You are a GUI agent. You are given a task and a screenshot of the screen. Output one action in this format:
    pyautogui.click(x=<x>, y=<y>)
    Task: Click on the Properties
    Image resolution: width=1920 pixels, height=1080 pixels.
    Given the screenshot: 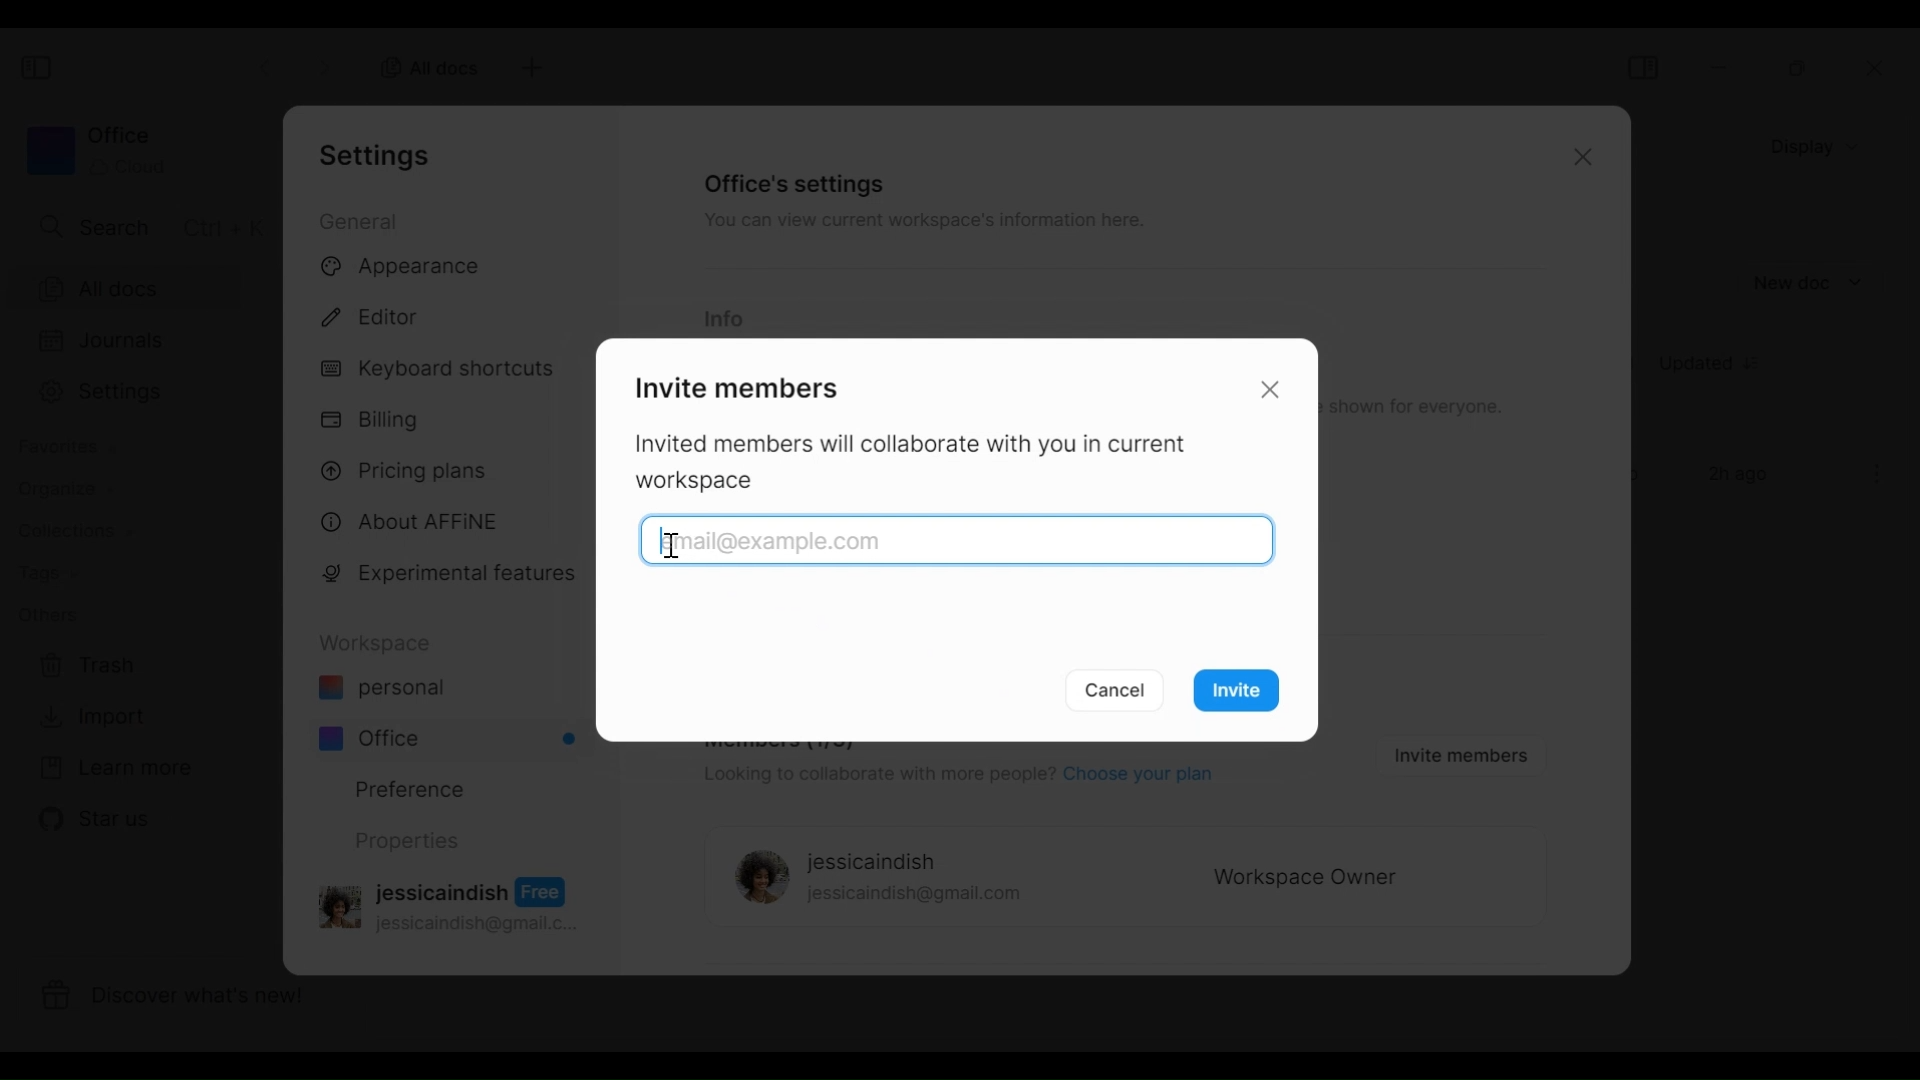 What is the action you would take?
    pyautogui.click(x=405, y=841)
    